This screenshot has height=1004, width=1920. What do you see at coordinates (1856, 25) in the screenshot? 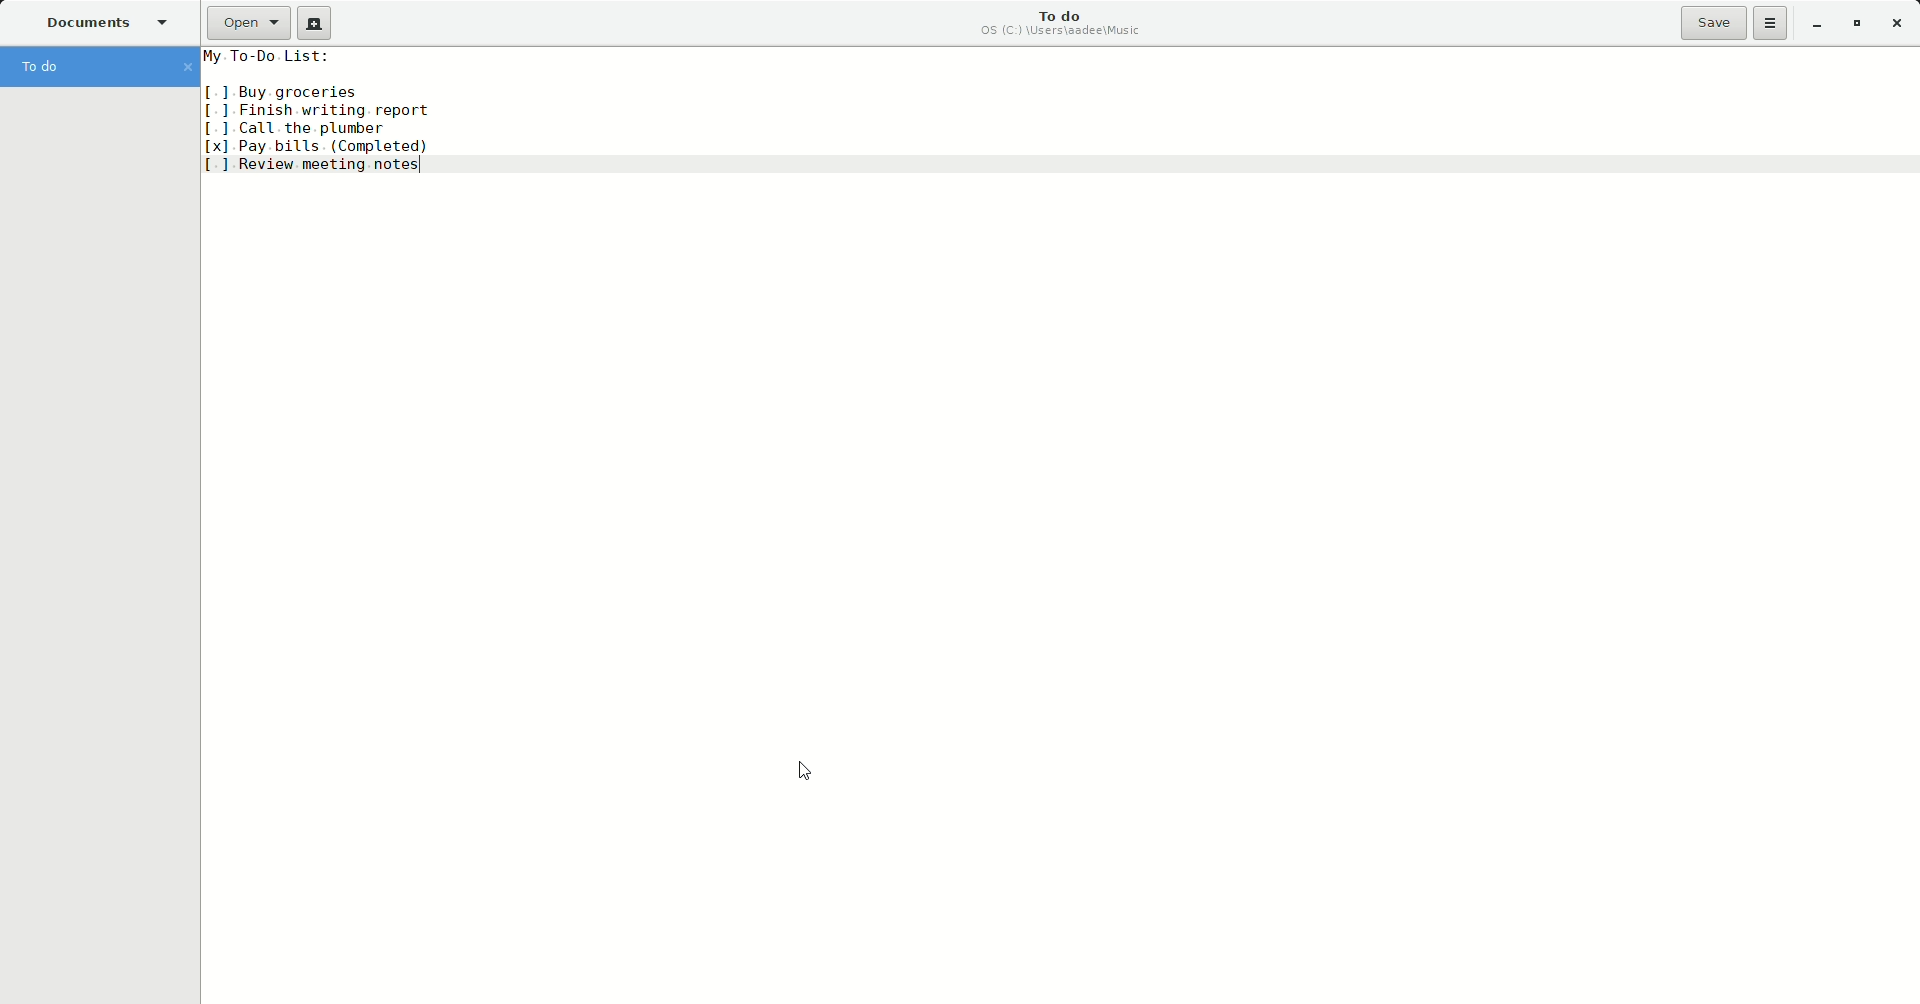
I see `Restore` at bounding box center [1856, 25].